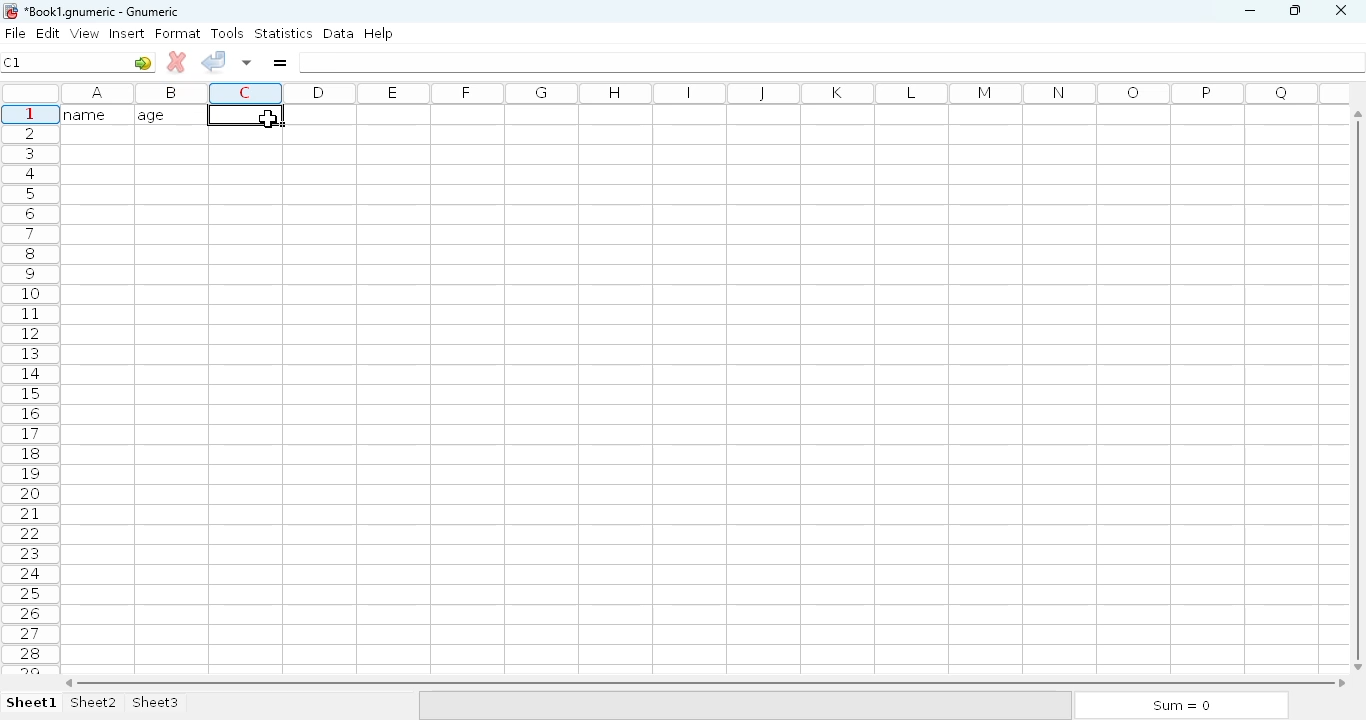 This screenshot has width=1366, height=720. Describe the element at coordinates (1340, 11) in the screenshot. I see `close` at that location.